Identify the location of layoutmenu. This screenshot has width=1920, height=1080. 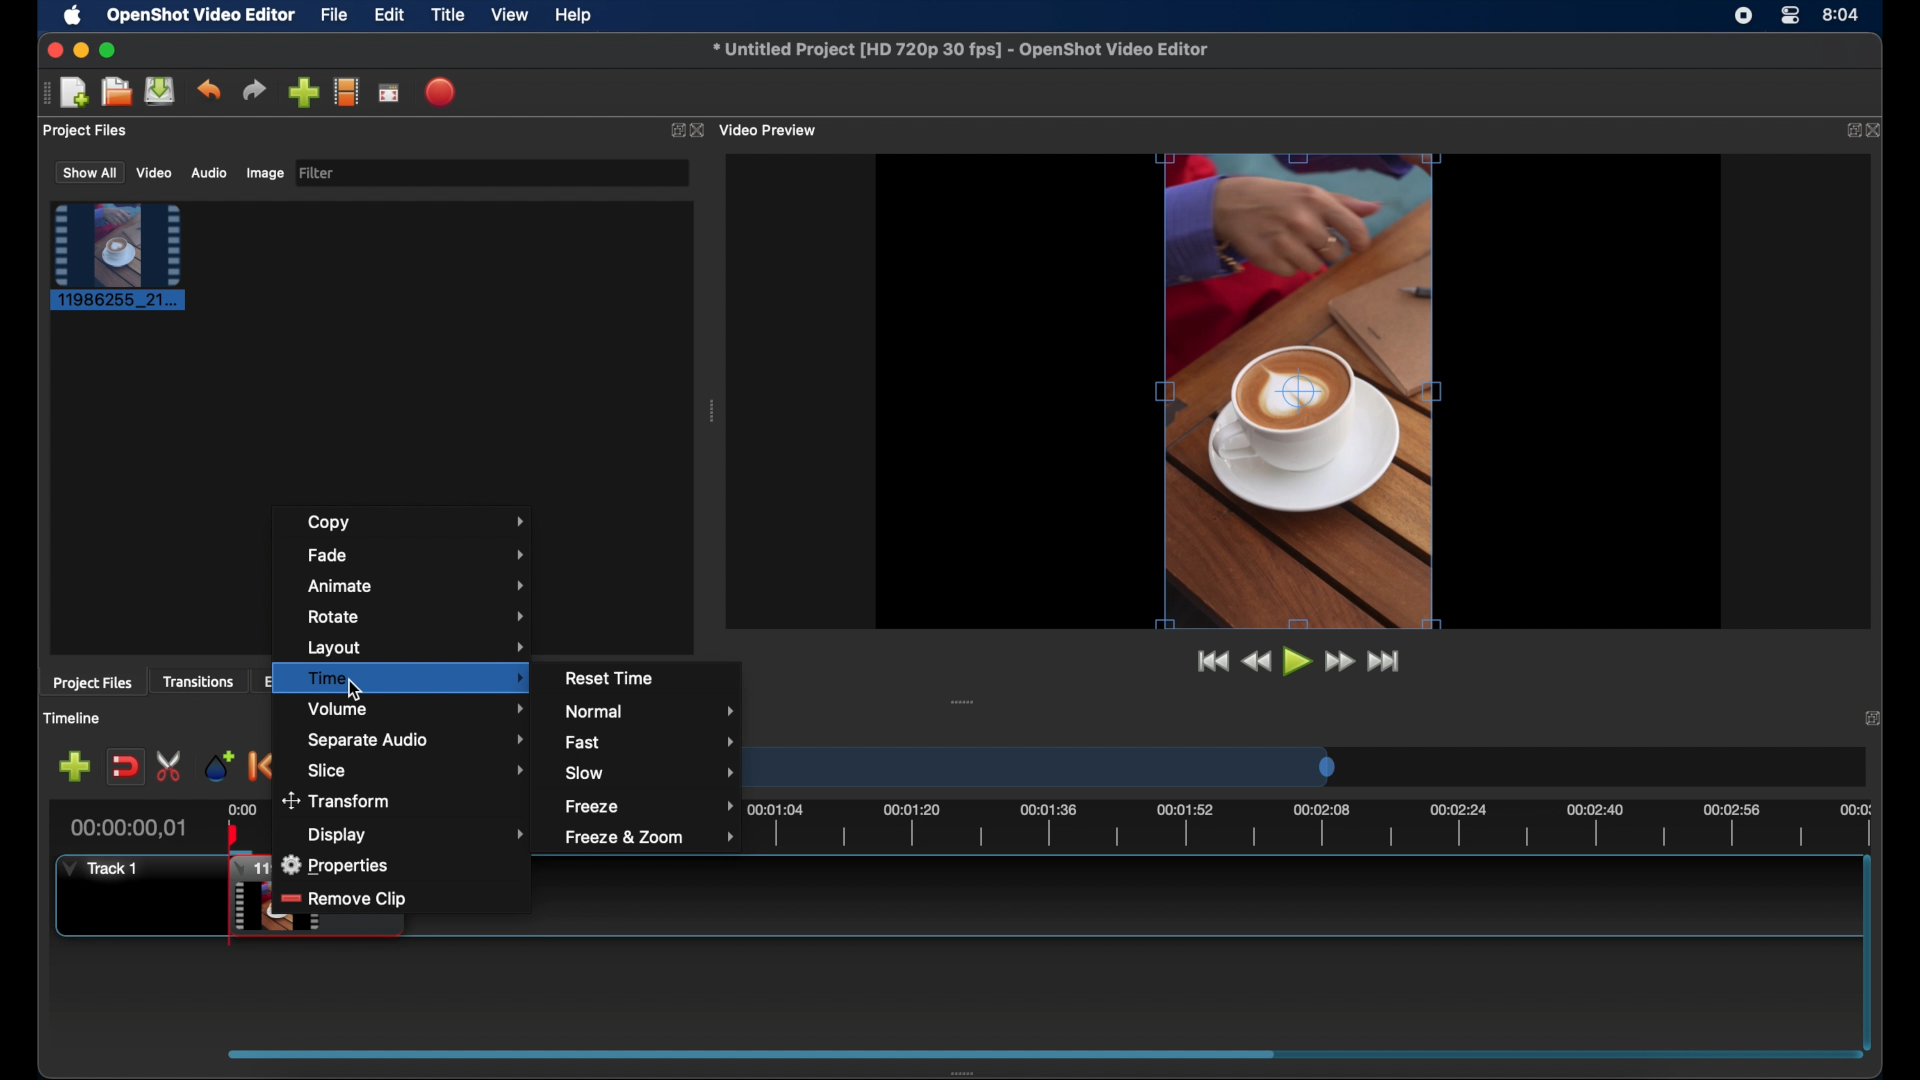
(416, 646).